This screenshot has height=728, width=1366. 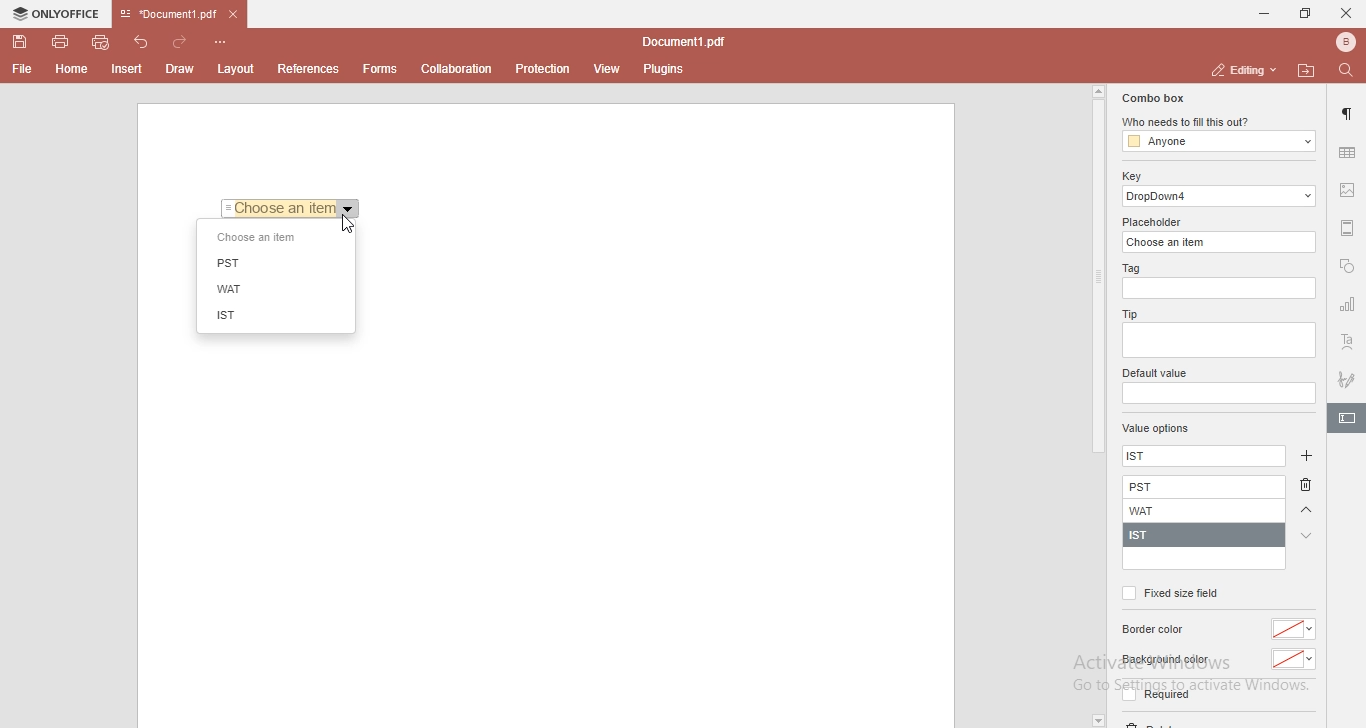 I want to click on tag, so click(x=1129, y=269).